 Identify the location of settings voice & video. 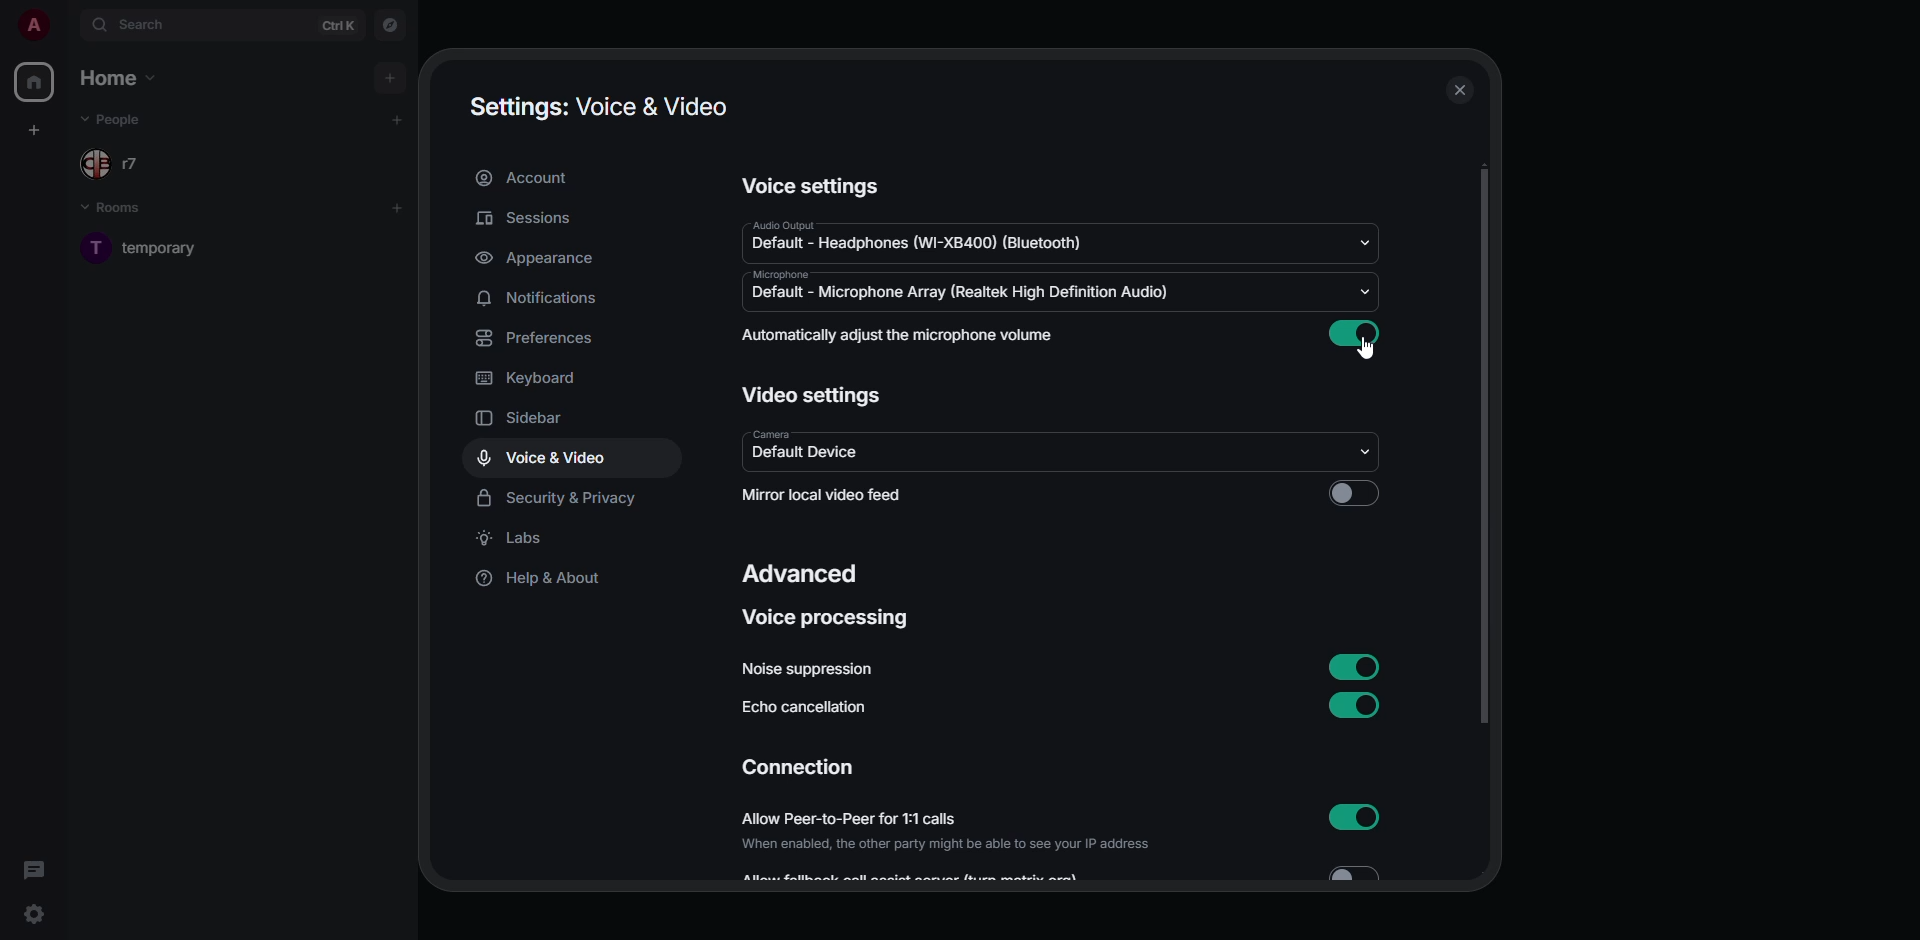
(596, 105).